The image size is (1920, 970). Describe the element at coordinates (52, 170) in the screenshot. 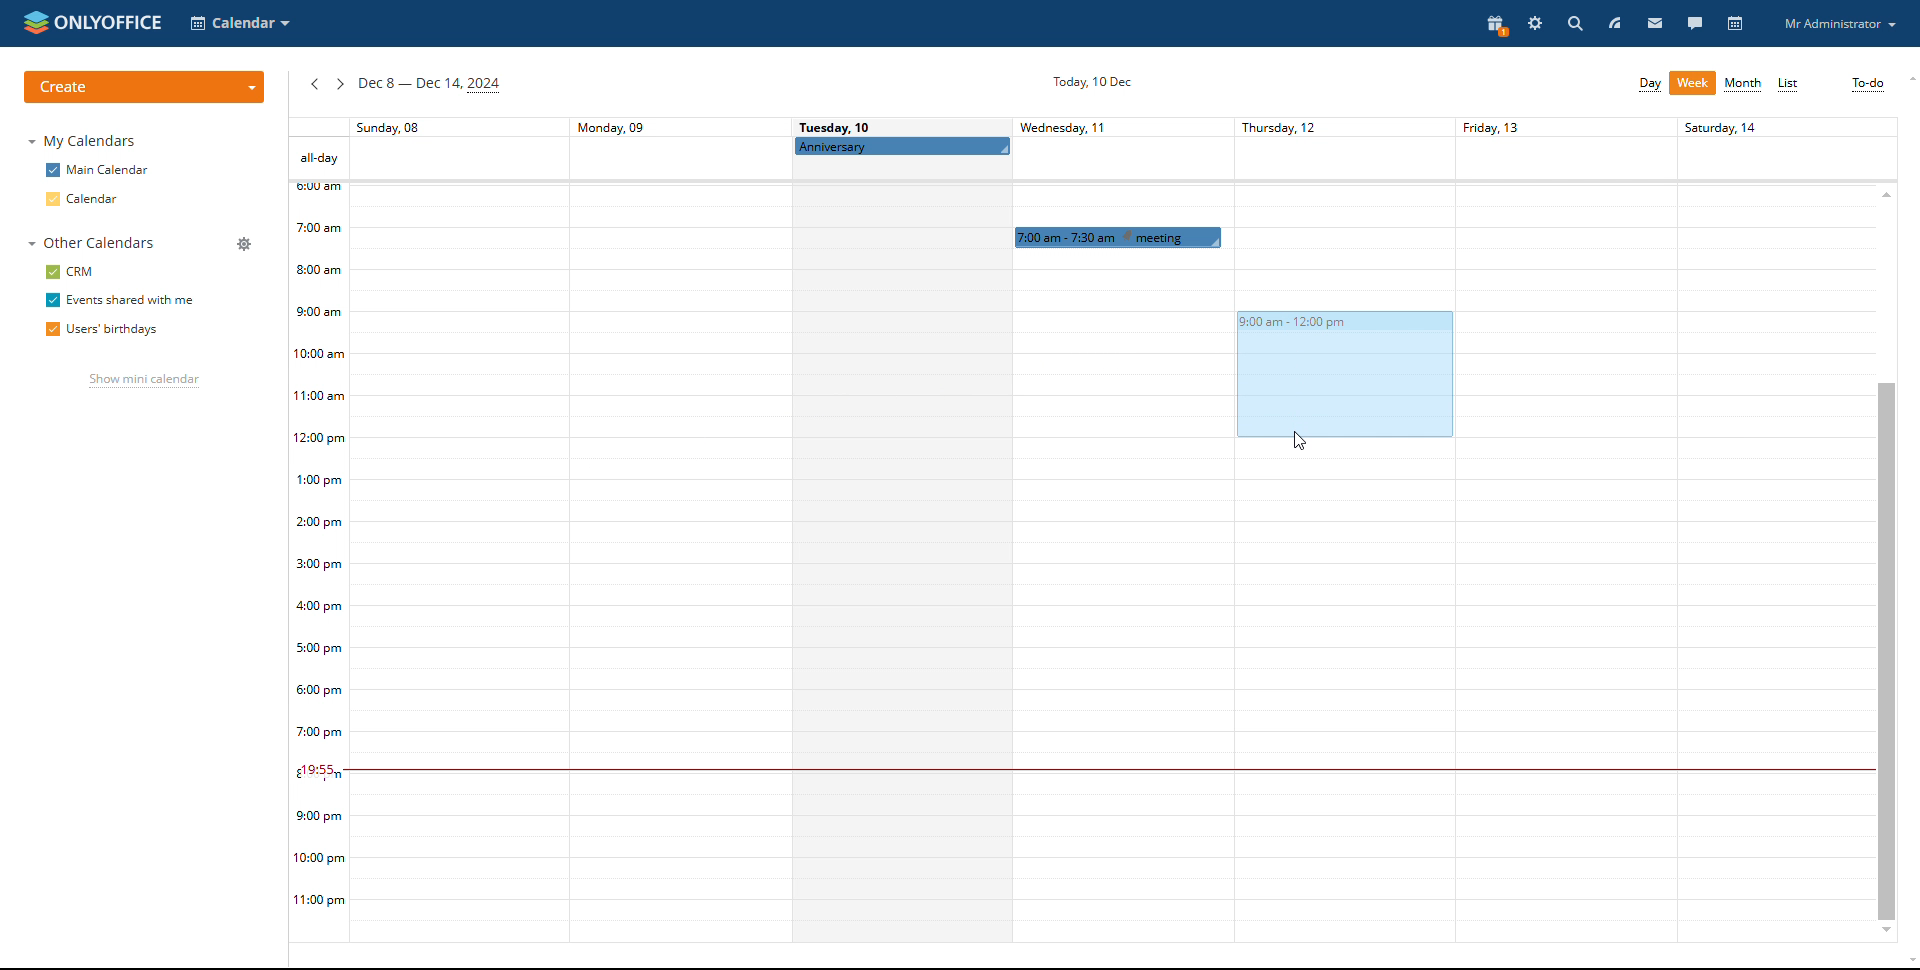

I see `checkbox` at that location.